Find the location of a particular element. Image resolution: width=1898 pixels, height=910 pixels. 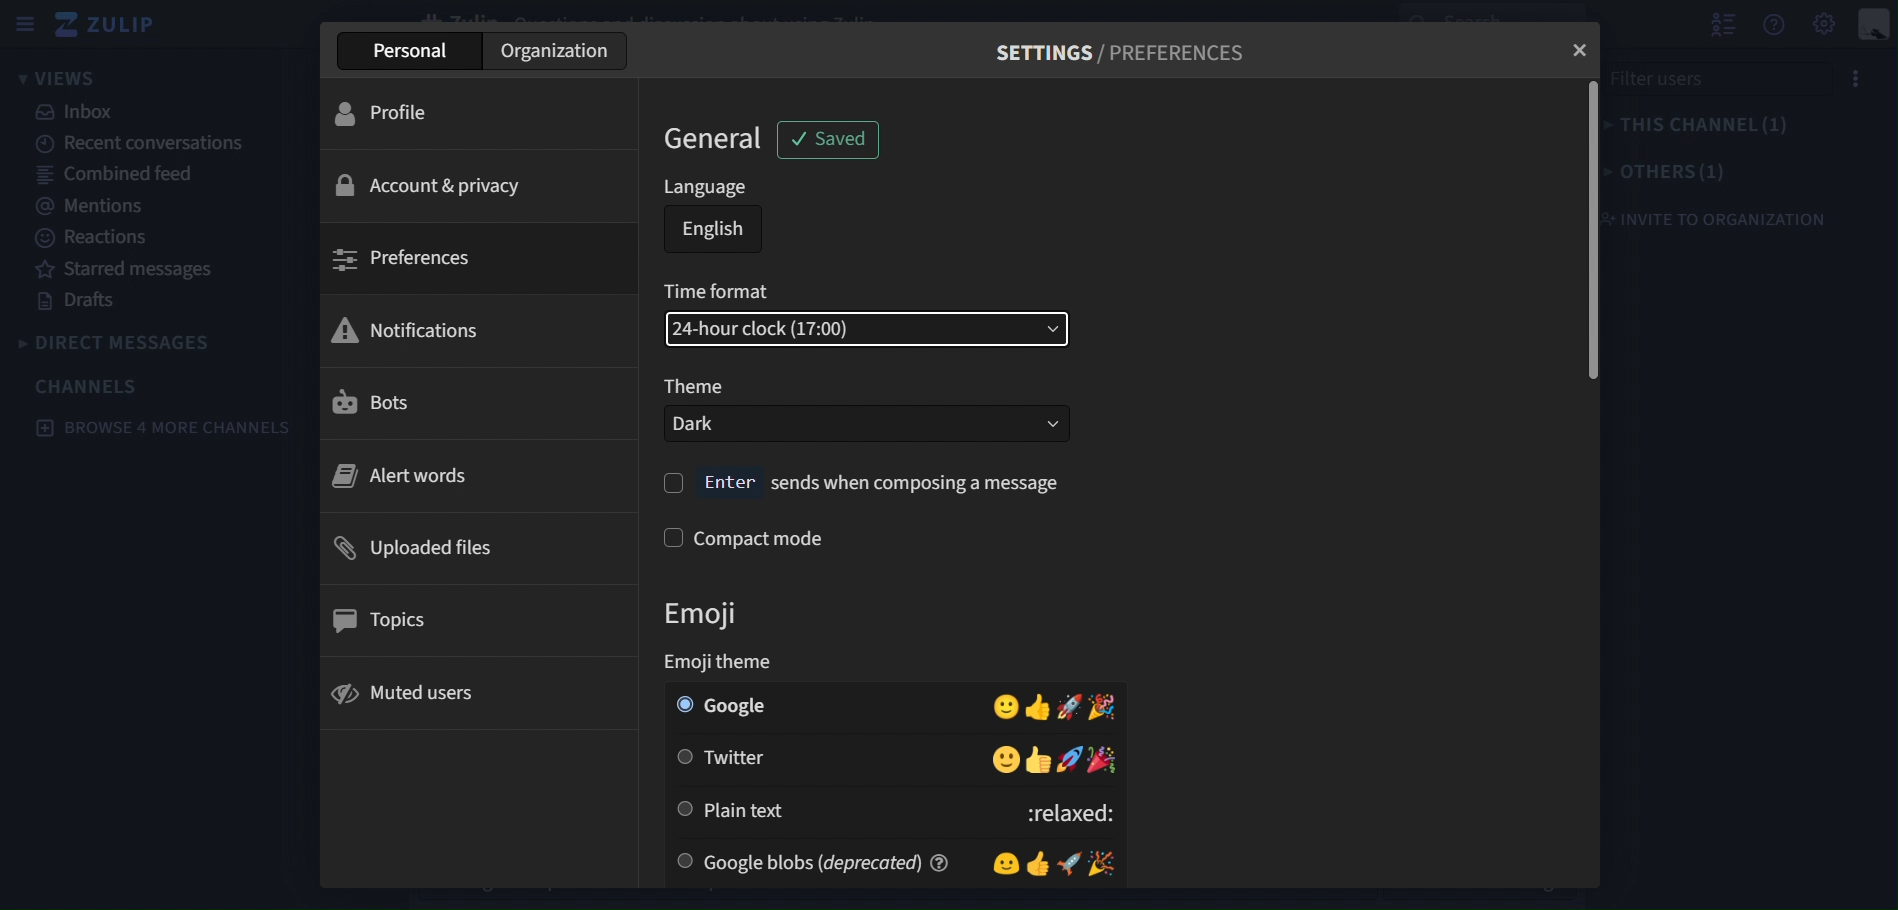

Organization is located at coordinates (551, 51).